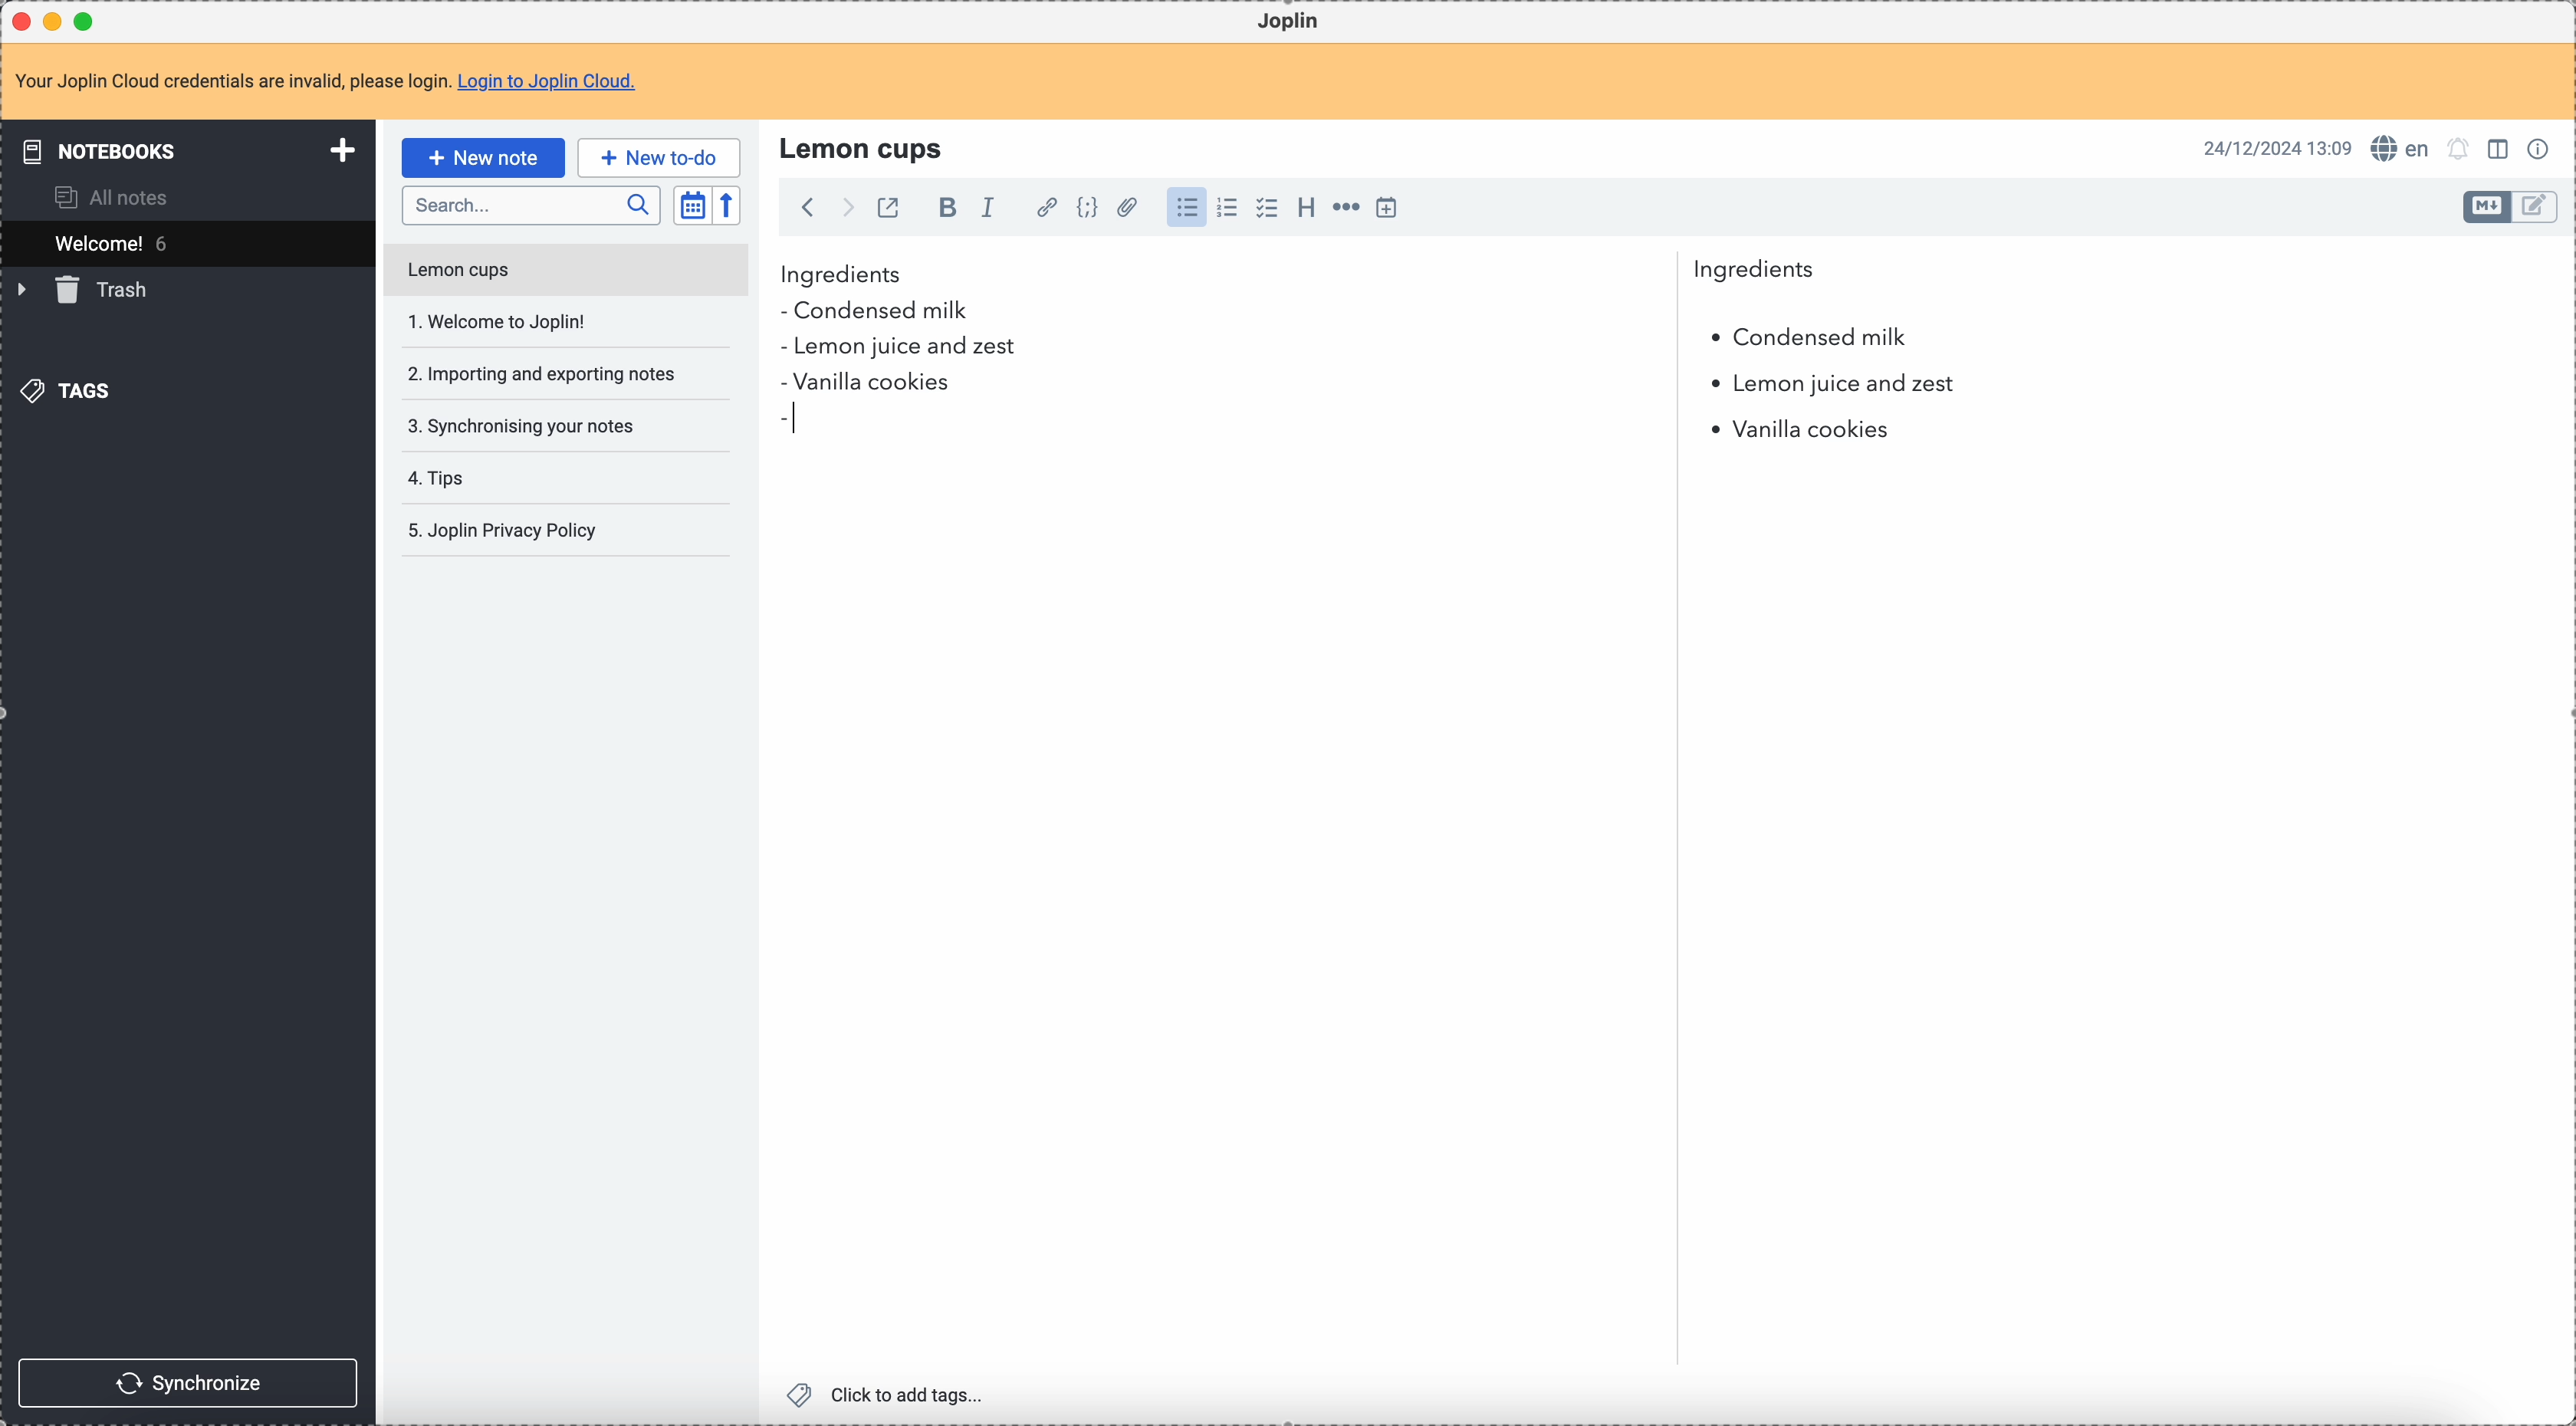 The image size is (2576, 1426). Describe the element at coordinates (89, 20) in the screenshot. I see `maximize` at that location.